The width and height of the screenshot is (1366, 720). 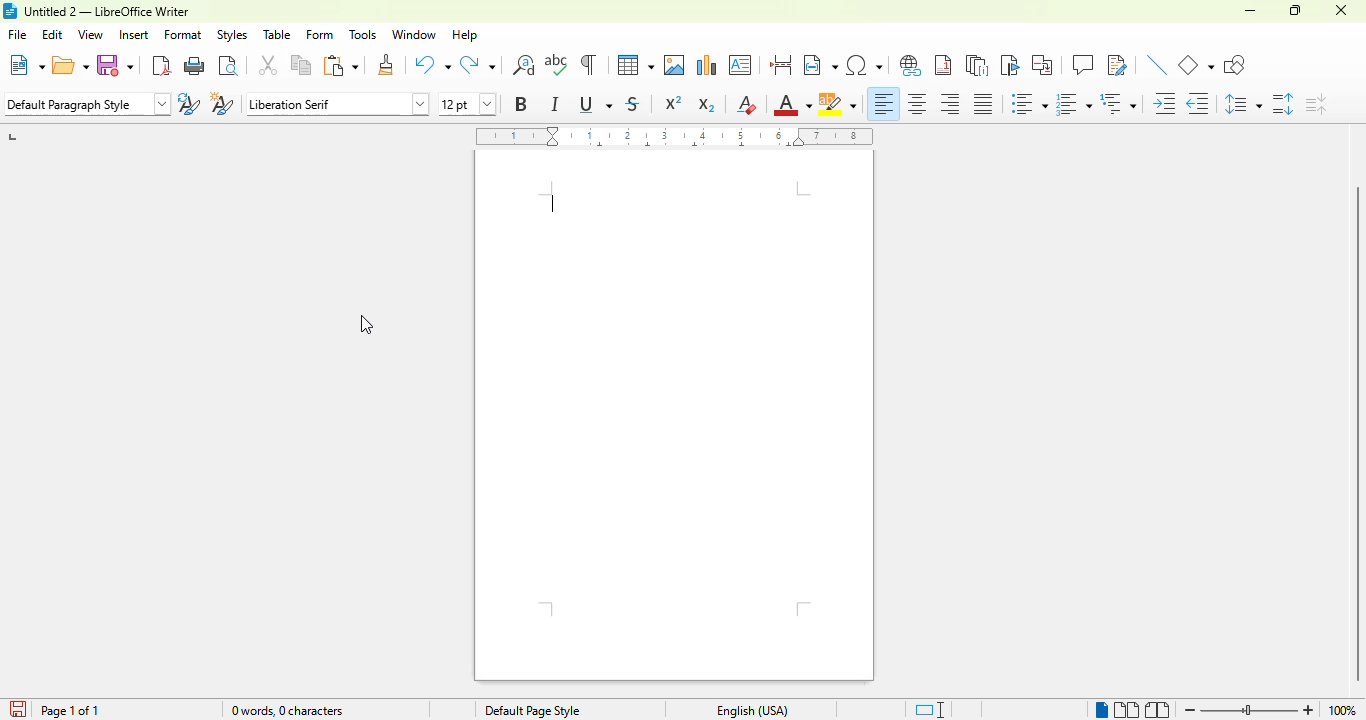 What do you see at coordinates (196, 66) in the screenshot?
I see `print` at bounding box center [196, 66].